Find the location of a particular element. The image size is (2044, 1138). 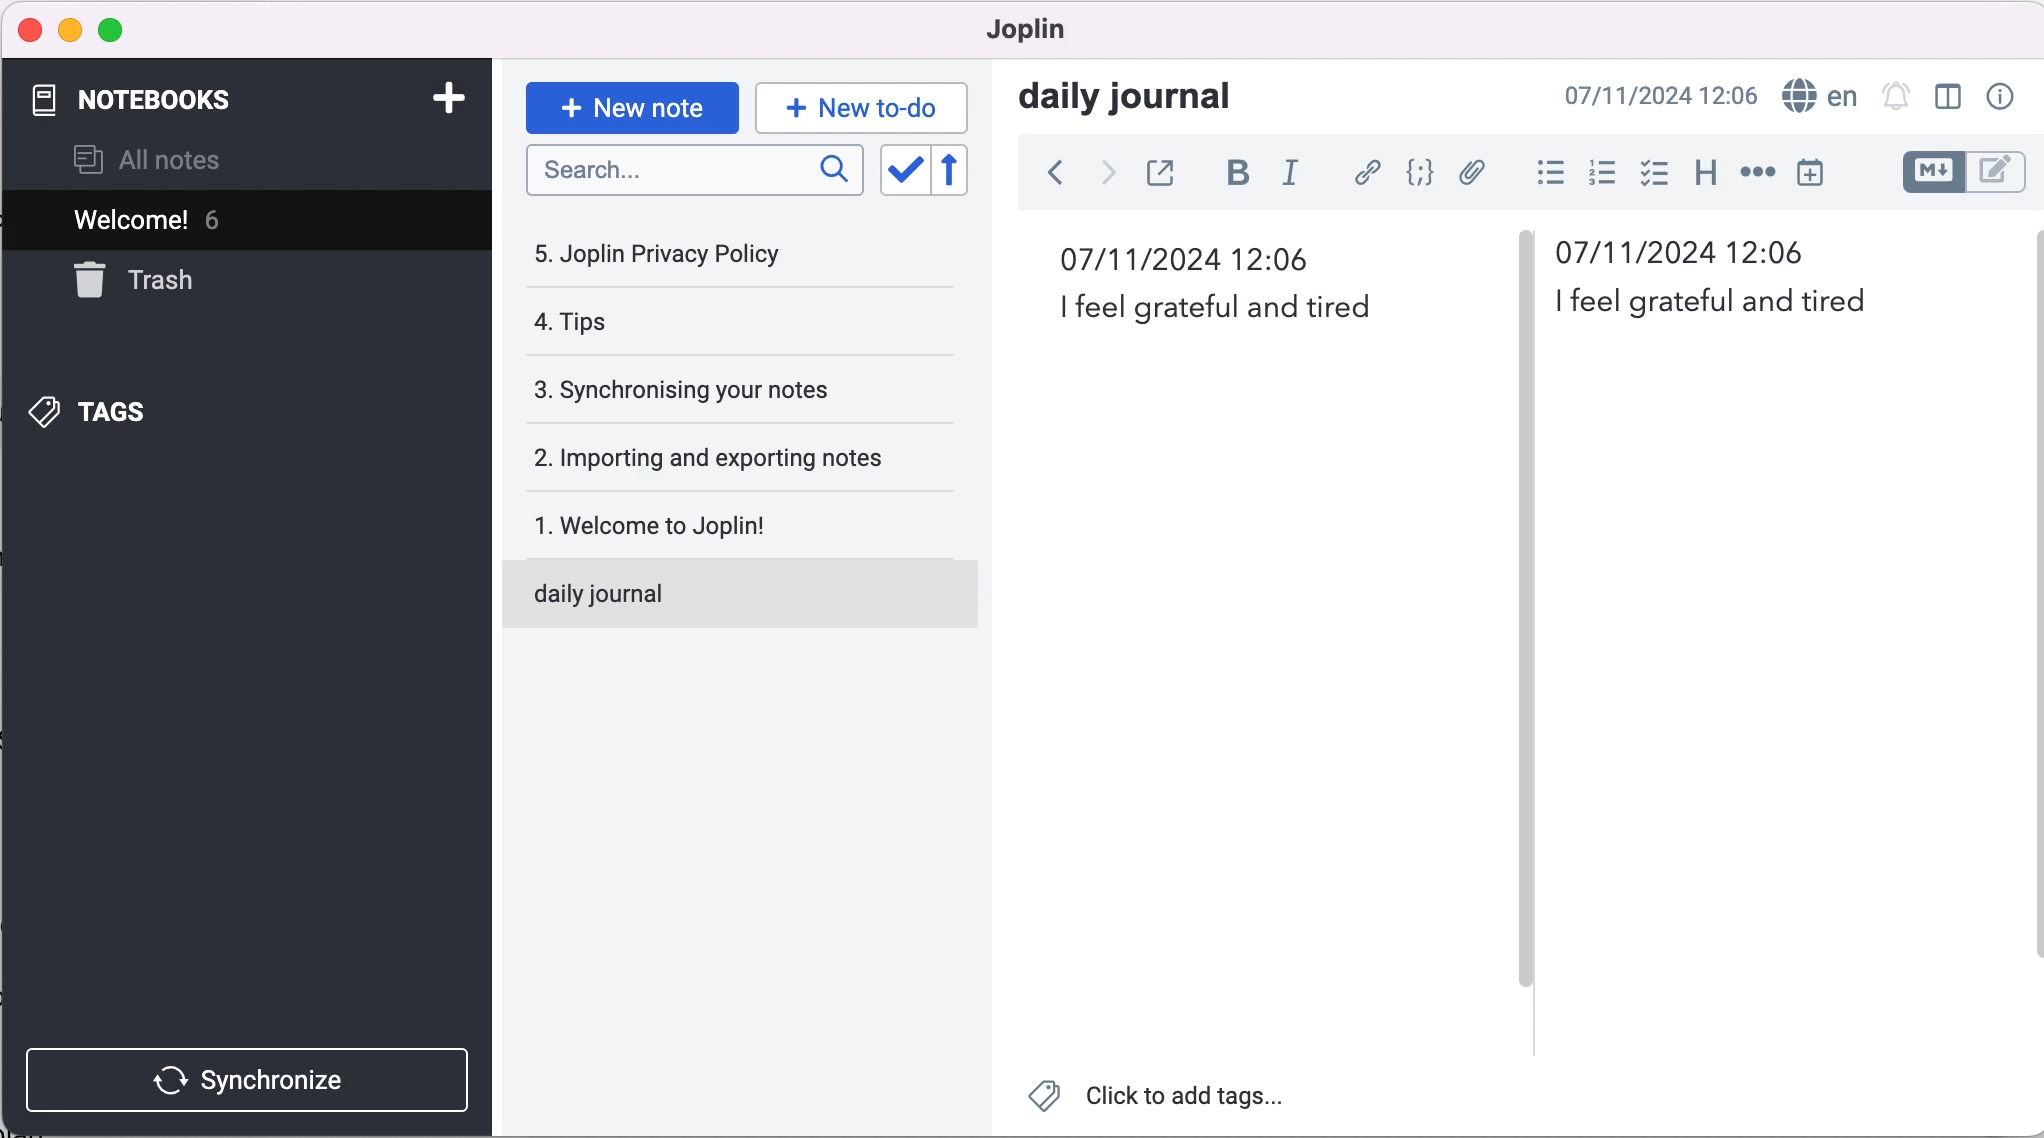

Welcome! 6 is located at coordinates (201, 223).